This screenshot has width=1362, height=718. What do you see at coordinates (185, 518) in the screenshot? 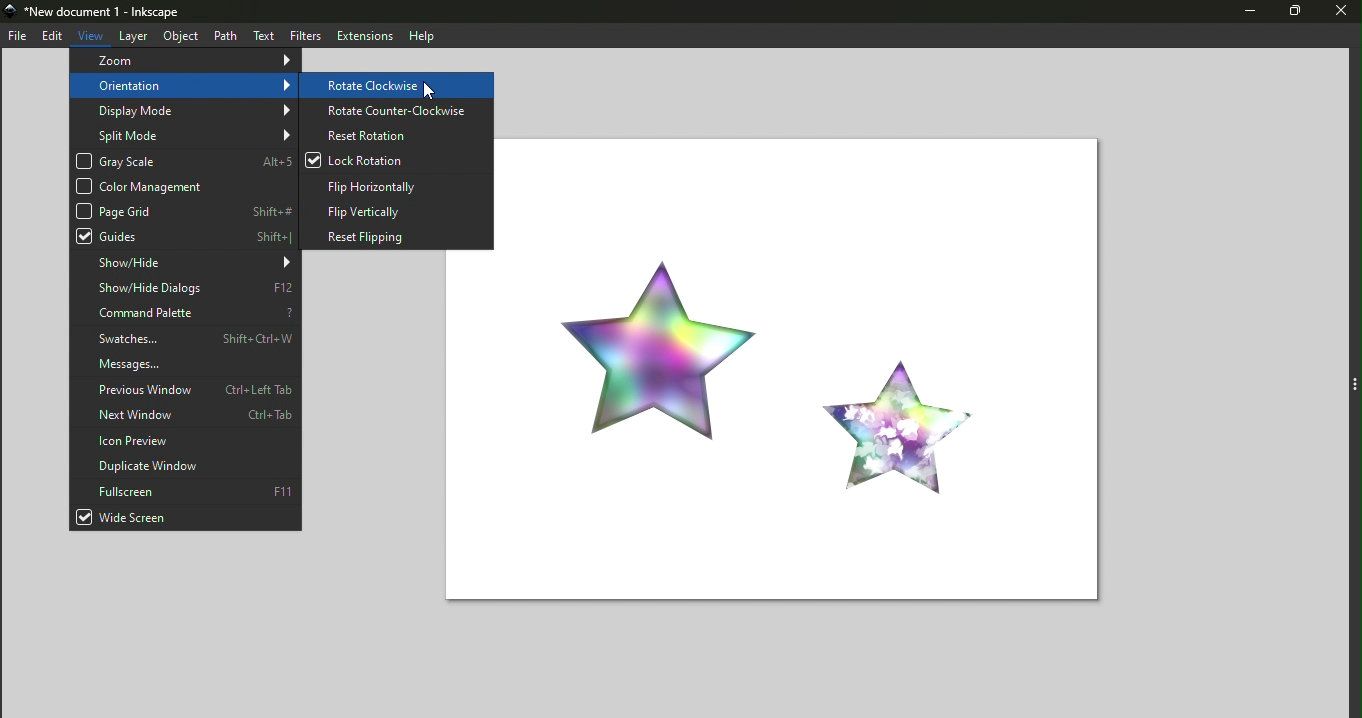
I see `Wide screen` at bounding box center [185, 518].